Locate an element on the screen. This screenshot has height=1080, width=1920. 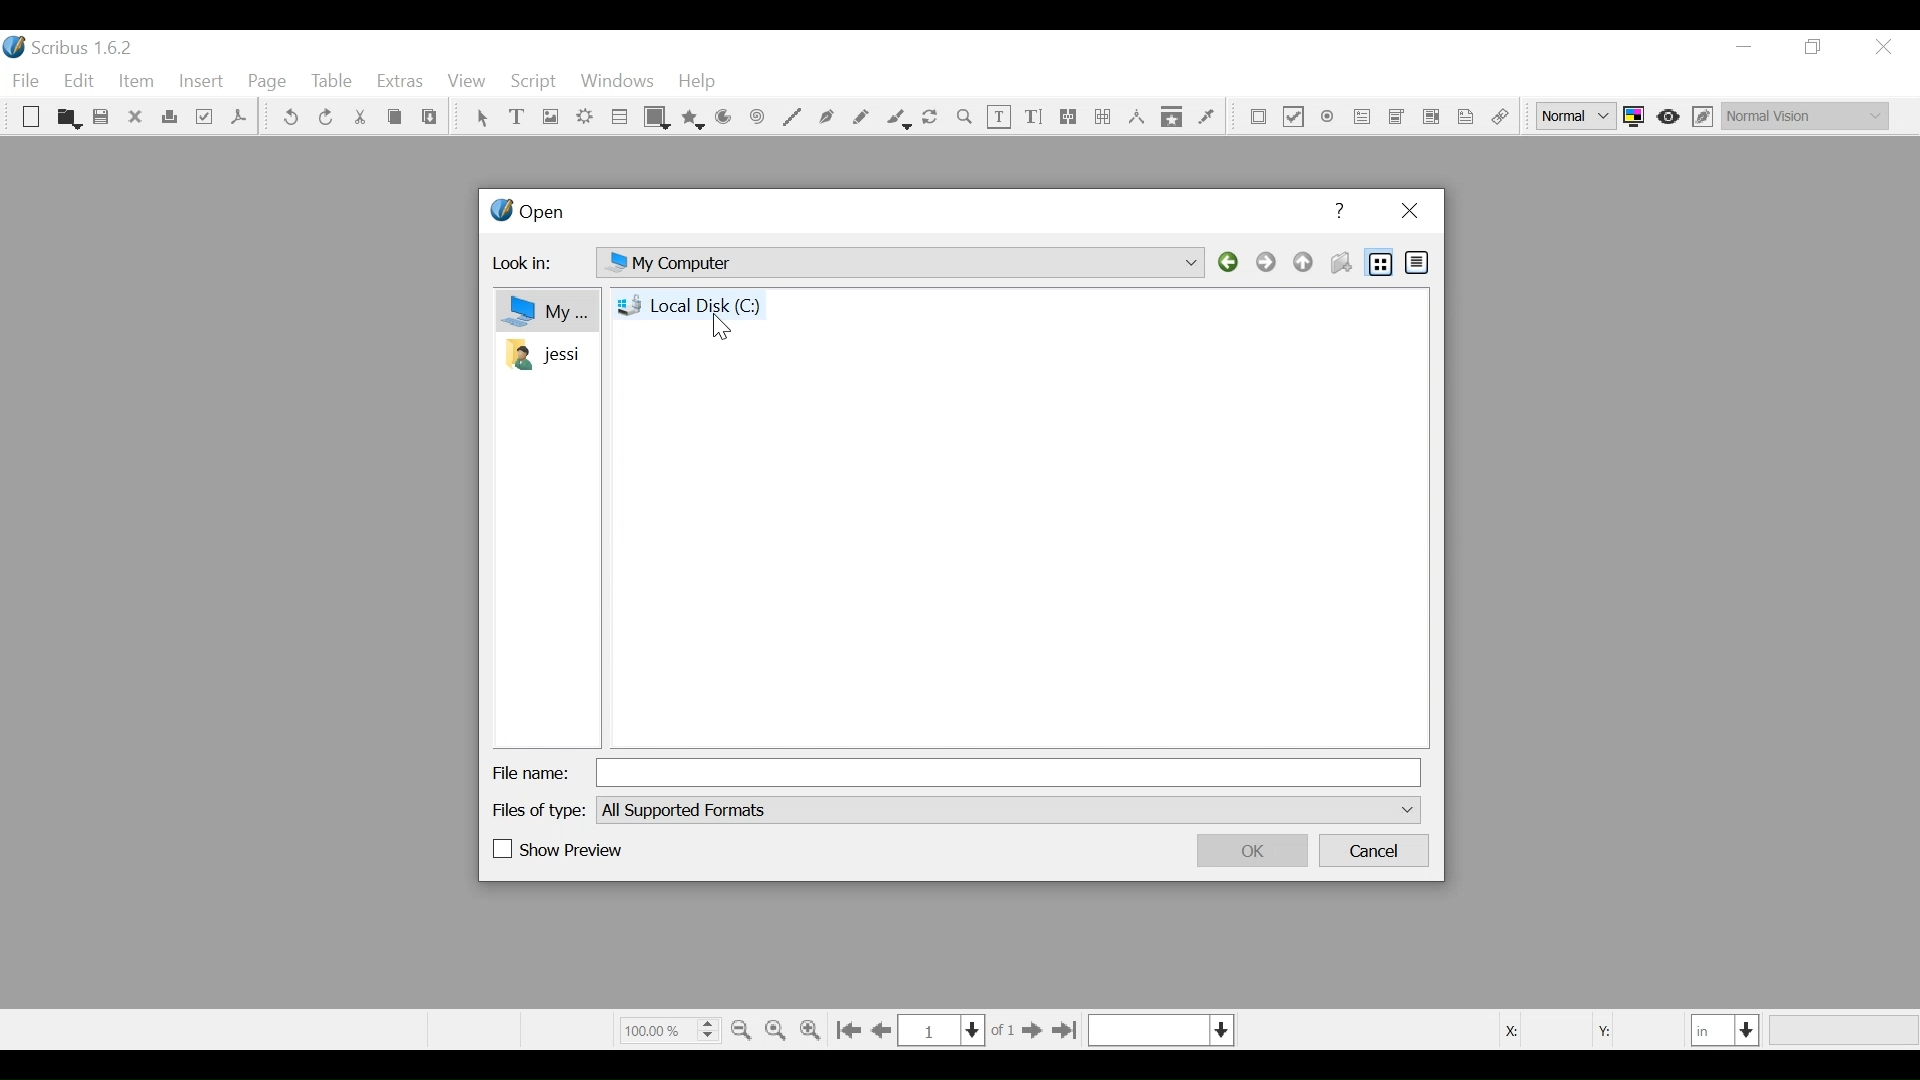
Script is located at coordinates (535, 82).